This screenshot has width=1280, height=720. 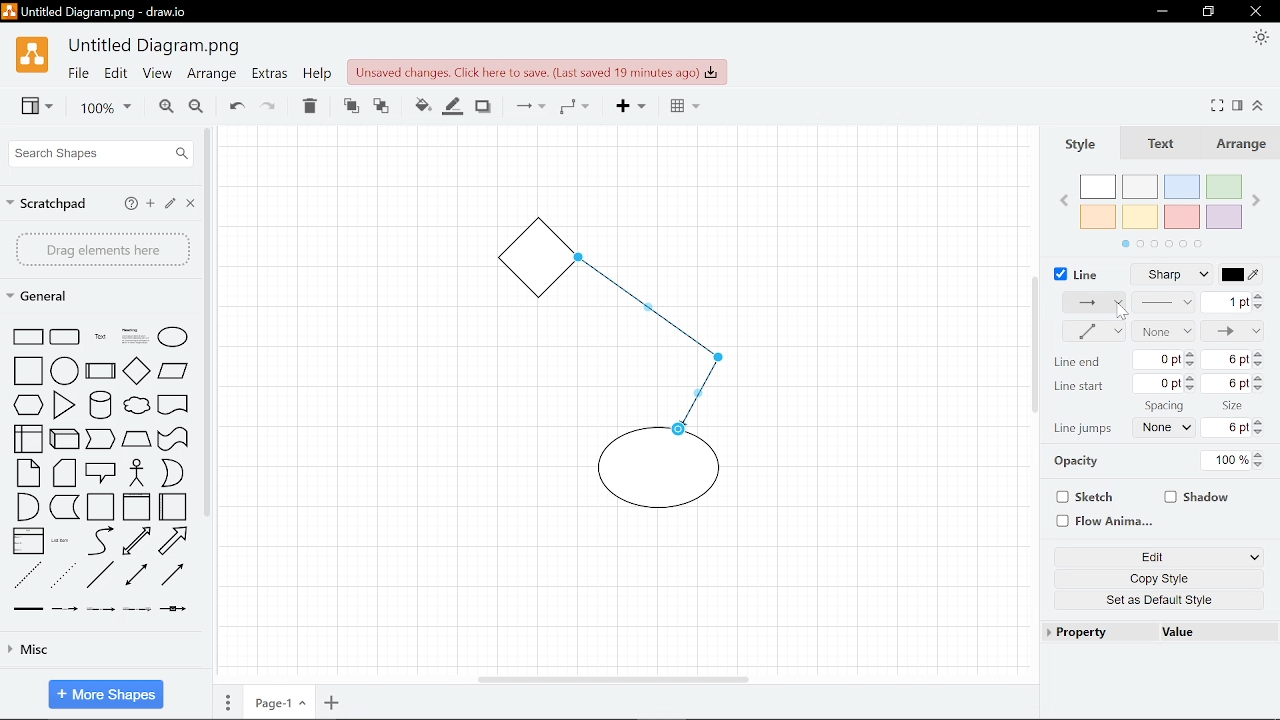 What do you see at coordinates (172, 205) in the screenshot?
I see `Edit` at bounding box center [172, 205].